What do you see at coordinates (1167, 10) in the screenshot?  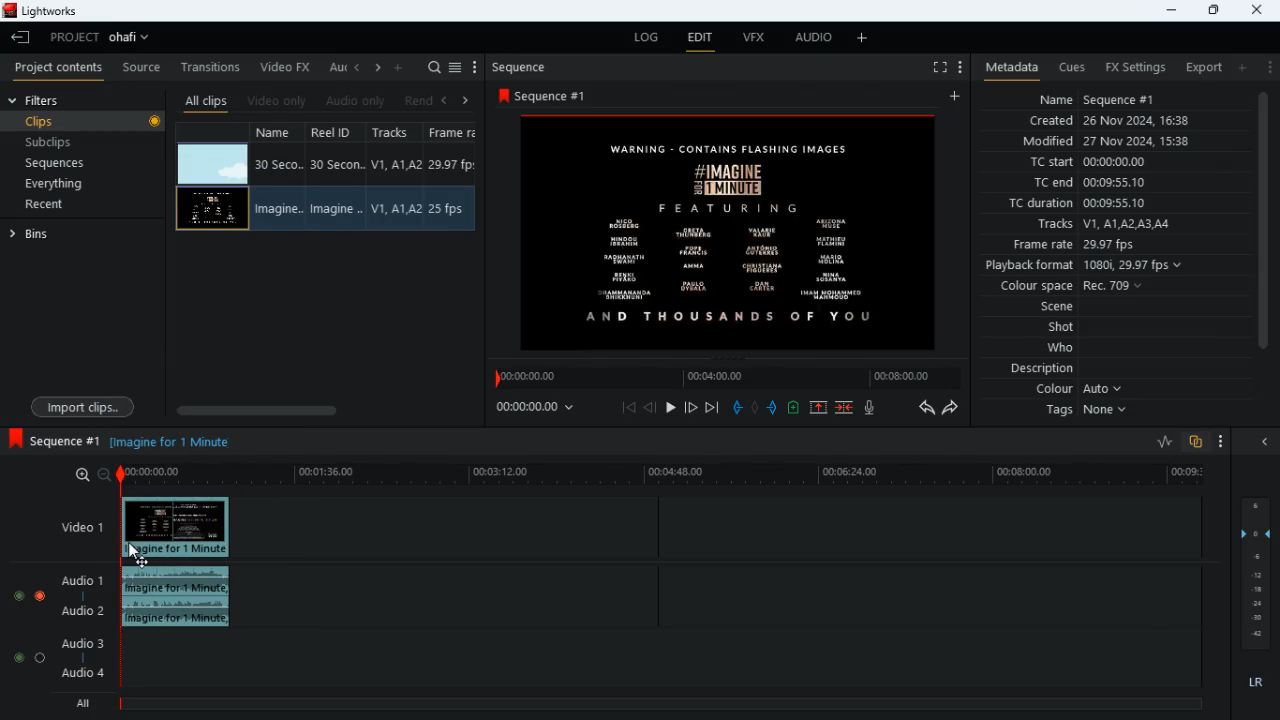 I see `minimize` at bounding box center [1167, 10].